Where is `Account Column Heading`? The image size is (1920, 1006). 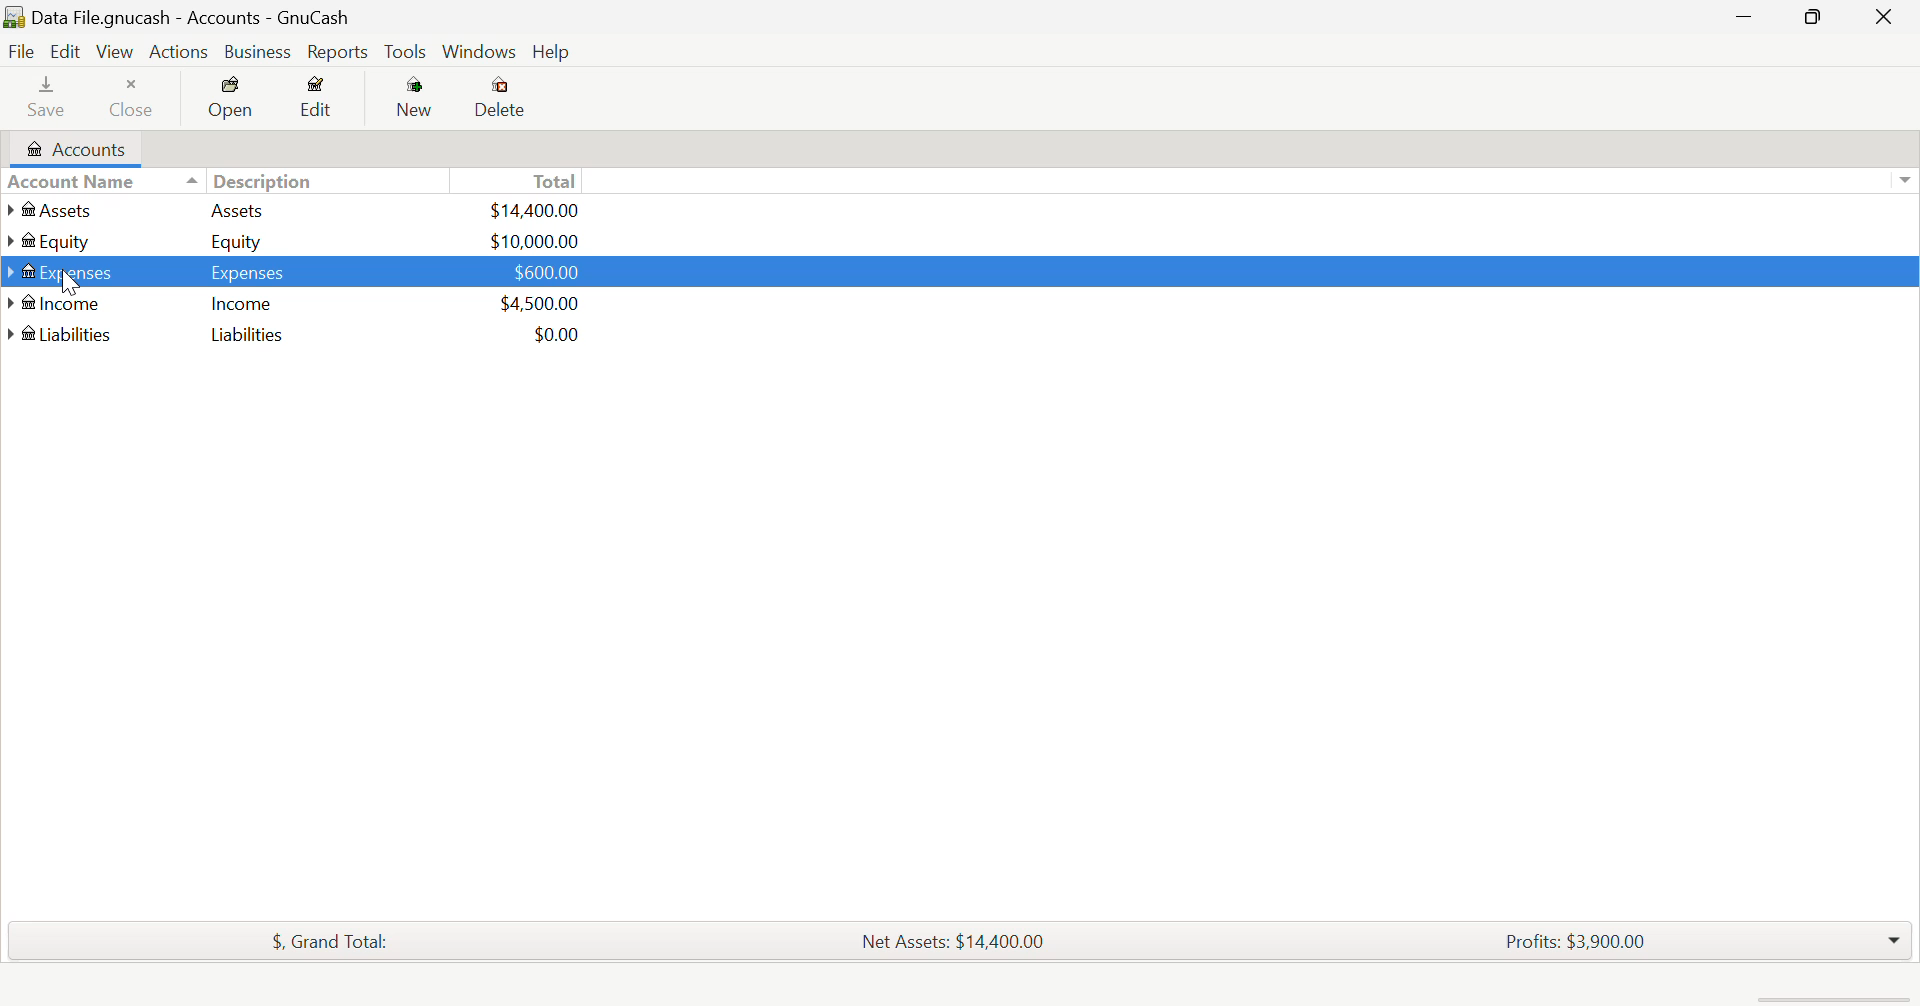 Account Column Heading is located at coordinates (73, 185).